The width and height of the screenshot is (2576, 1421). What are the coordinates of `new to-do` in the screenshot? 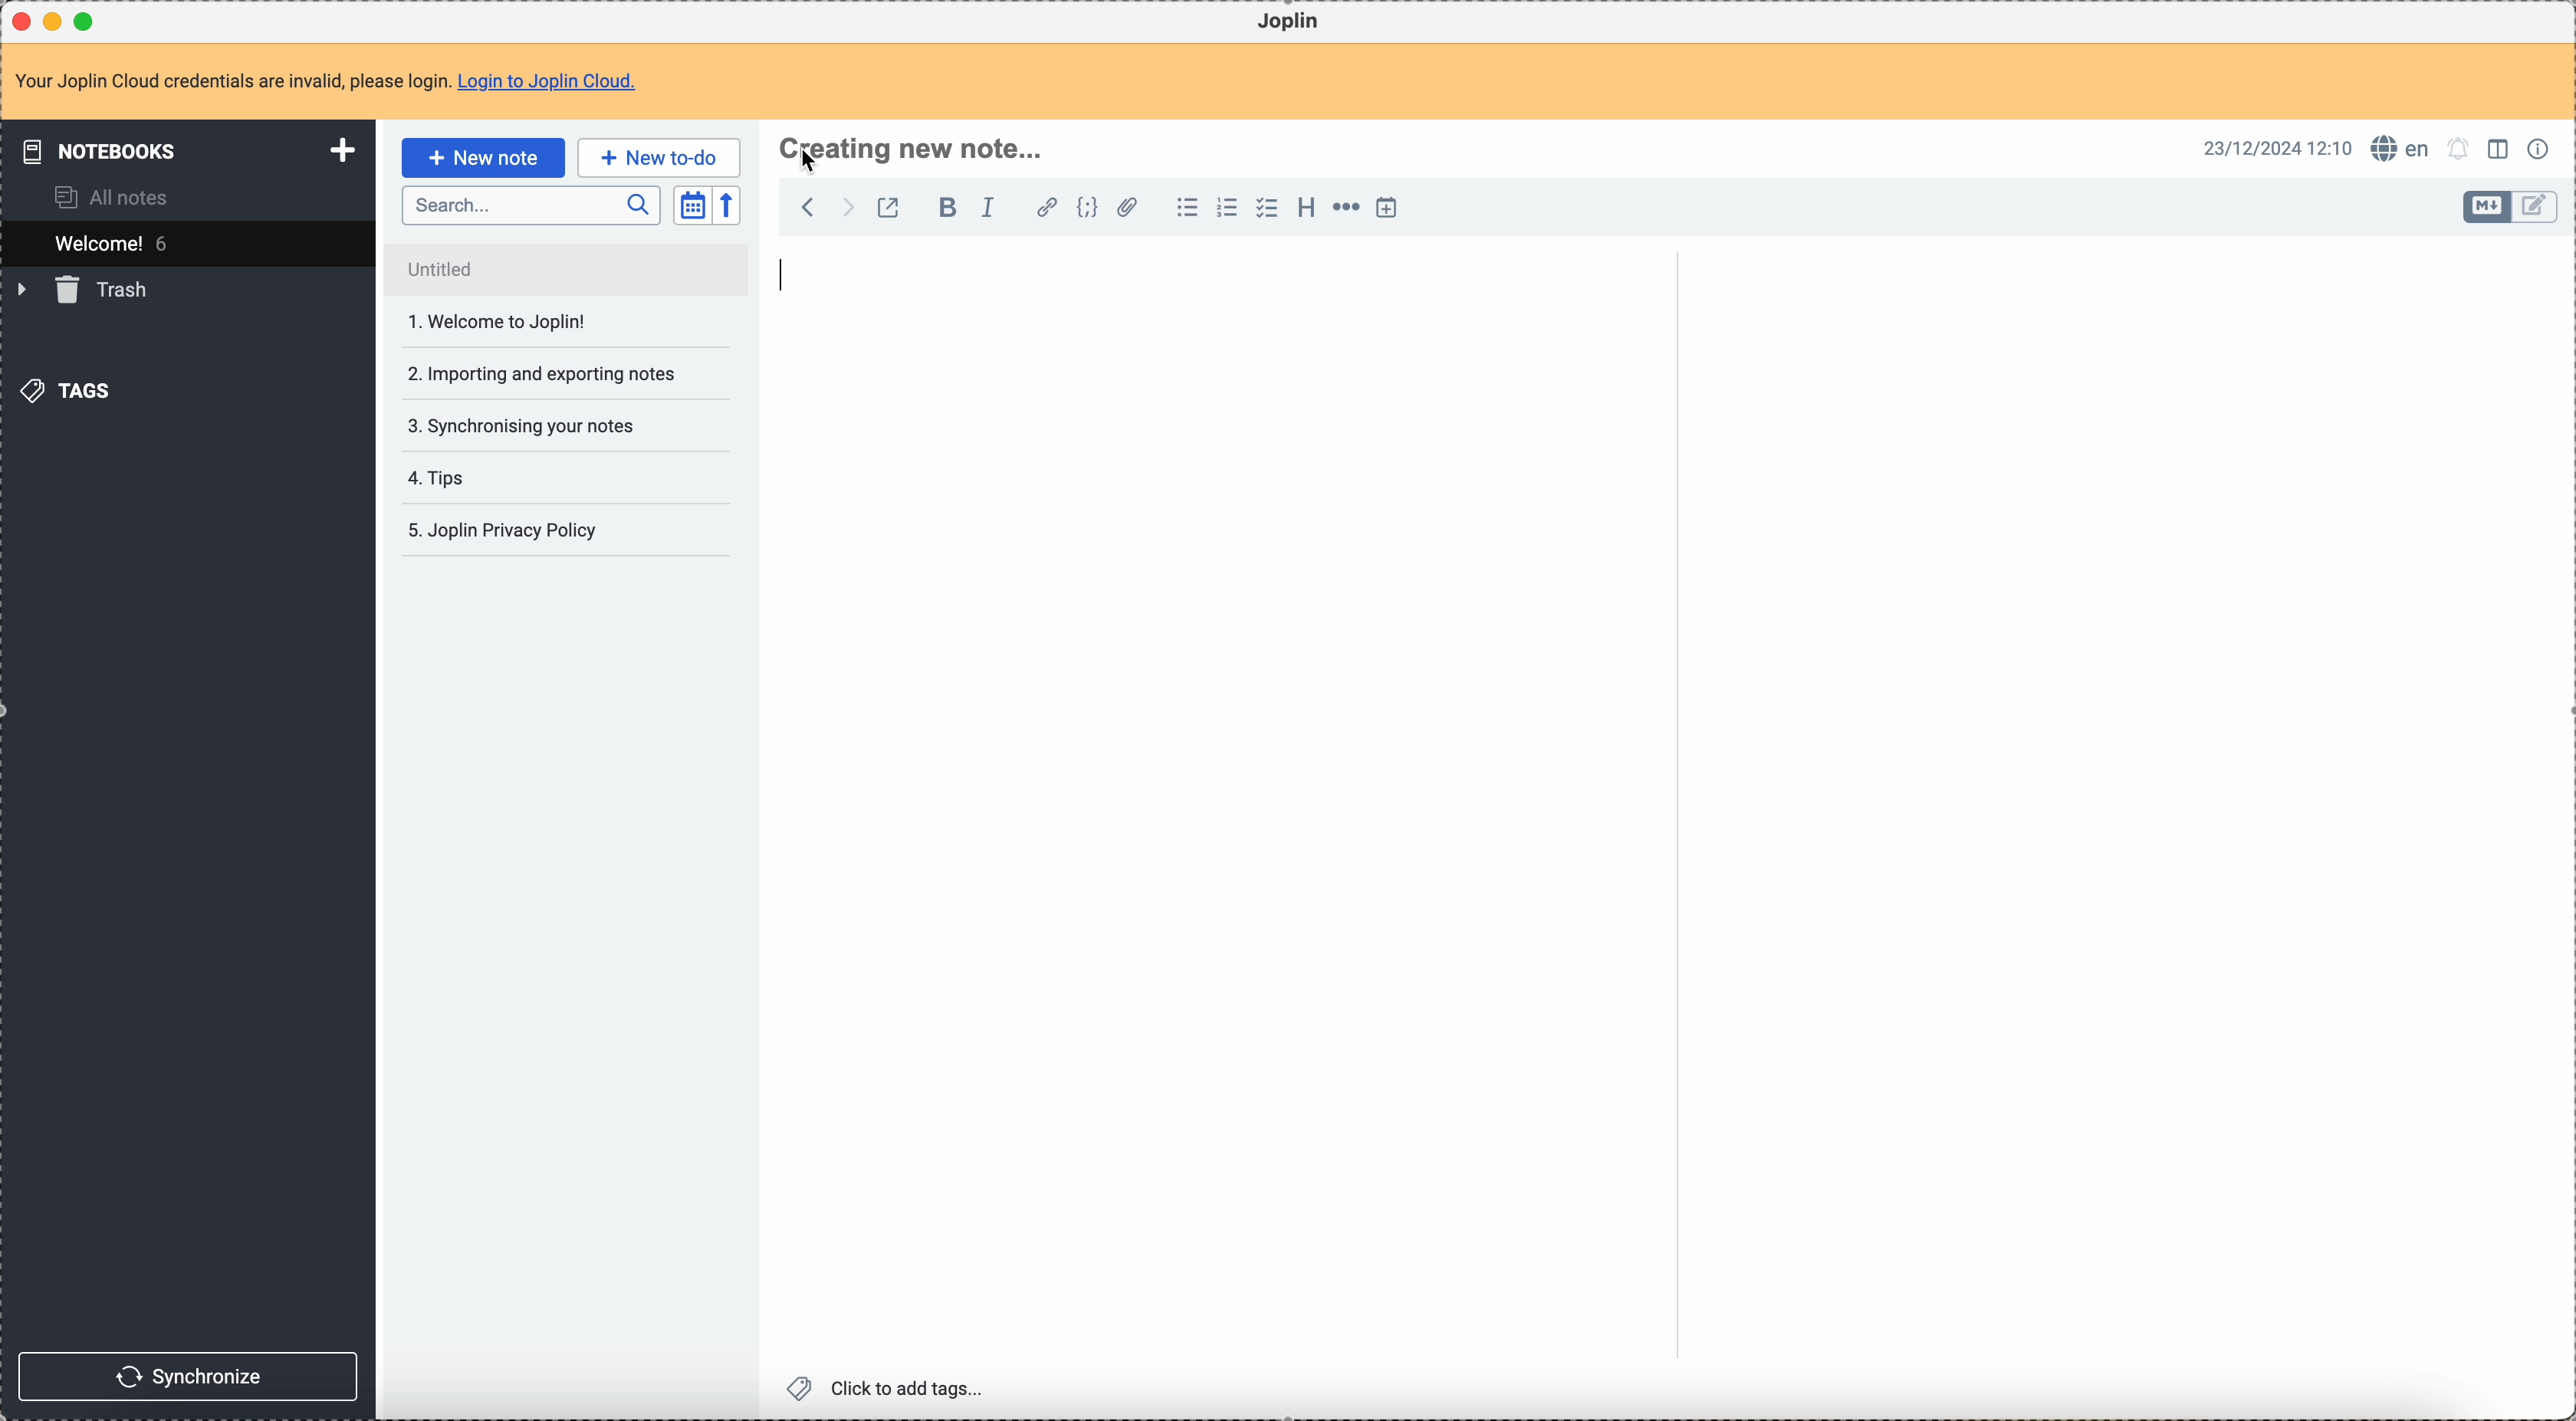 It's located at (660, 156).